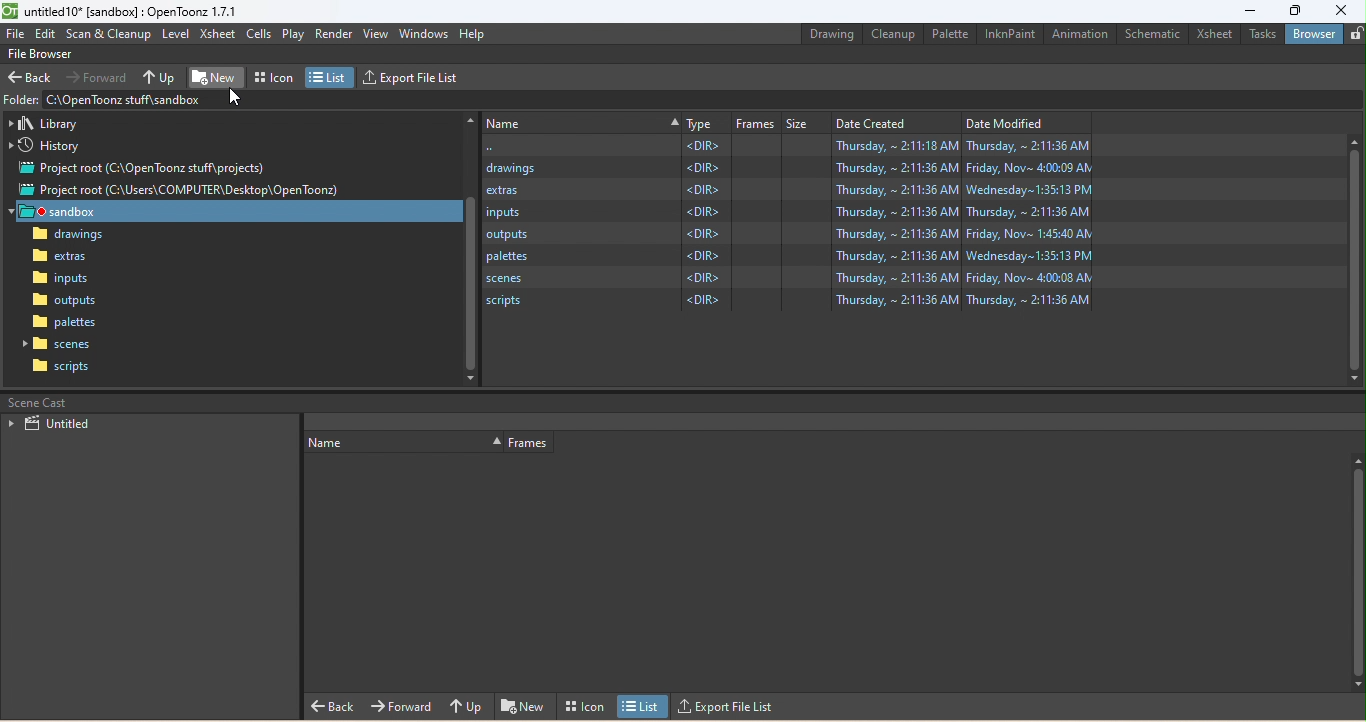  Describe the element at coordinates (412, 77) in the screenshot. I see `Export file list` at that location.